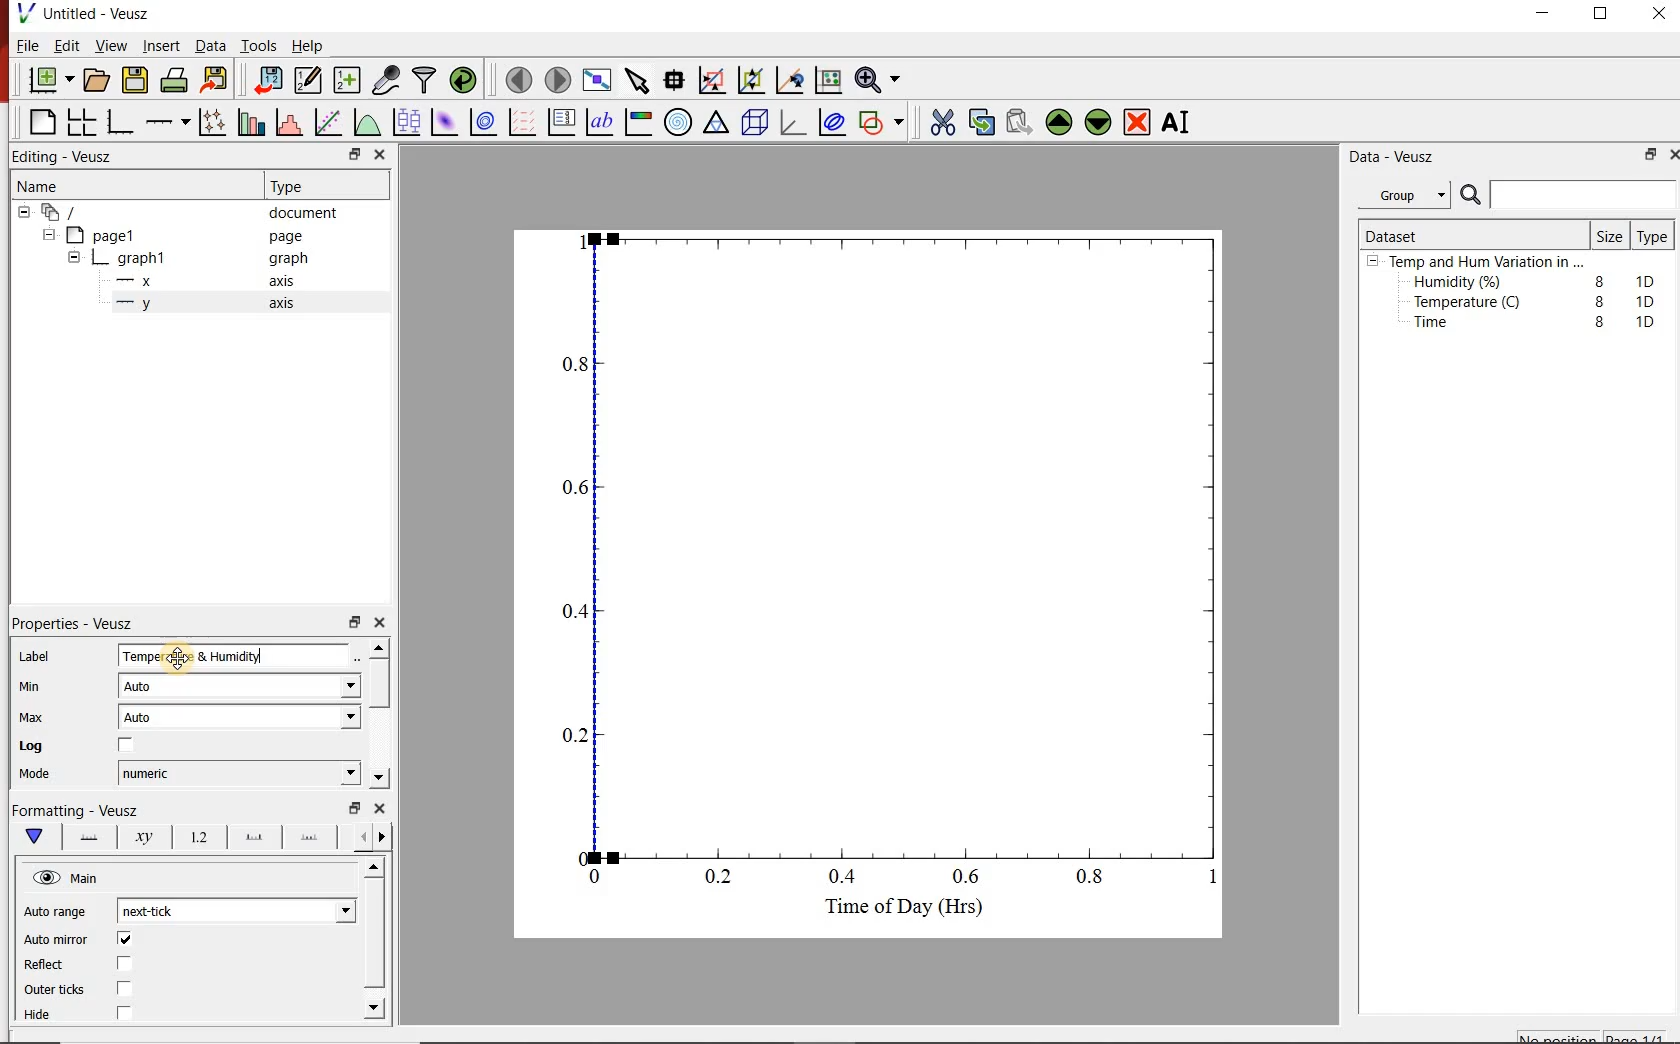  What do you see at coordinates (1550, 14) in the screenshot?
I see `minimize` at bounding box center [1550, 14].